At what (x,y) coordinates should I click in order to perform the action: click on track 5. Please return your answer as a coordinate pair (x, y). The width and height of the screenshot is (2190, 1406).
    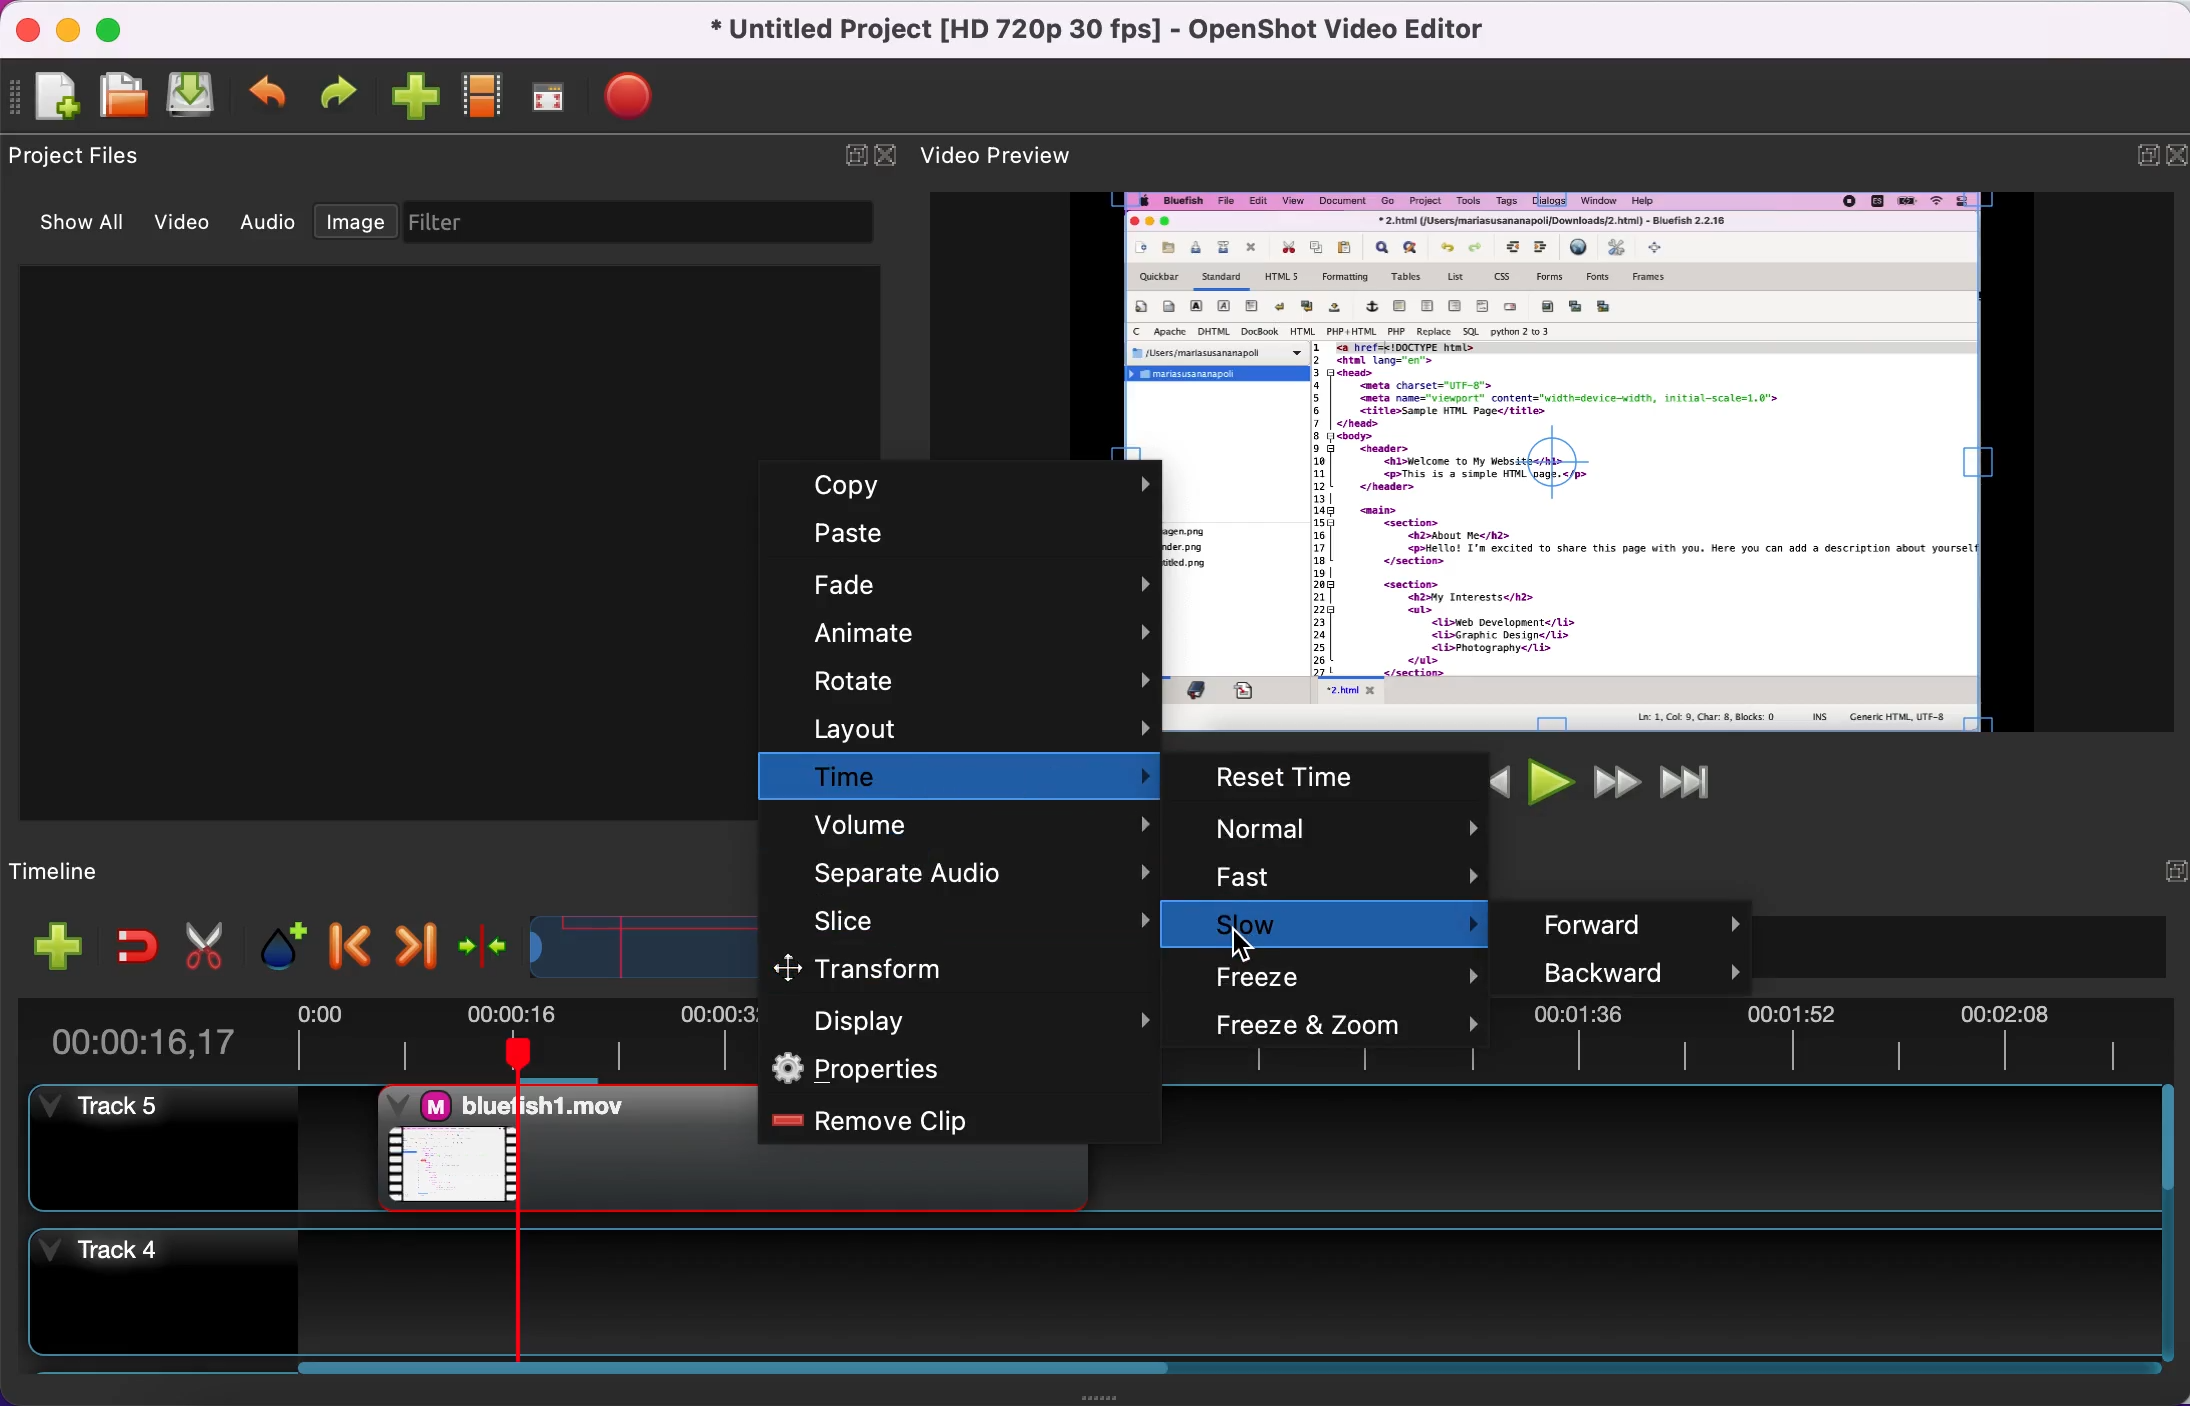
    Looking at the image, I should click on (159, 1149).